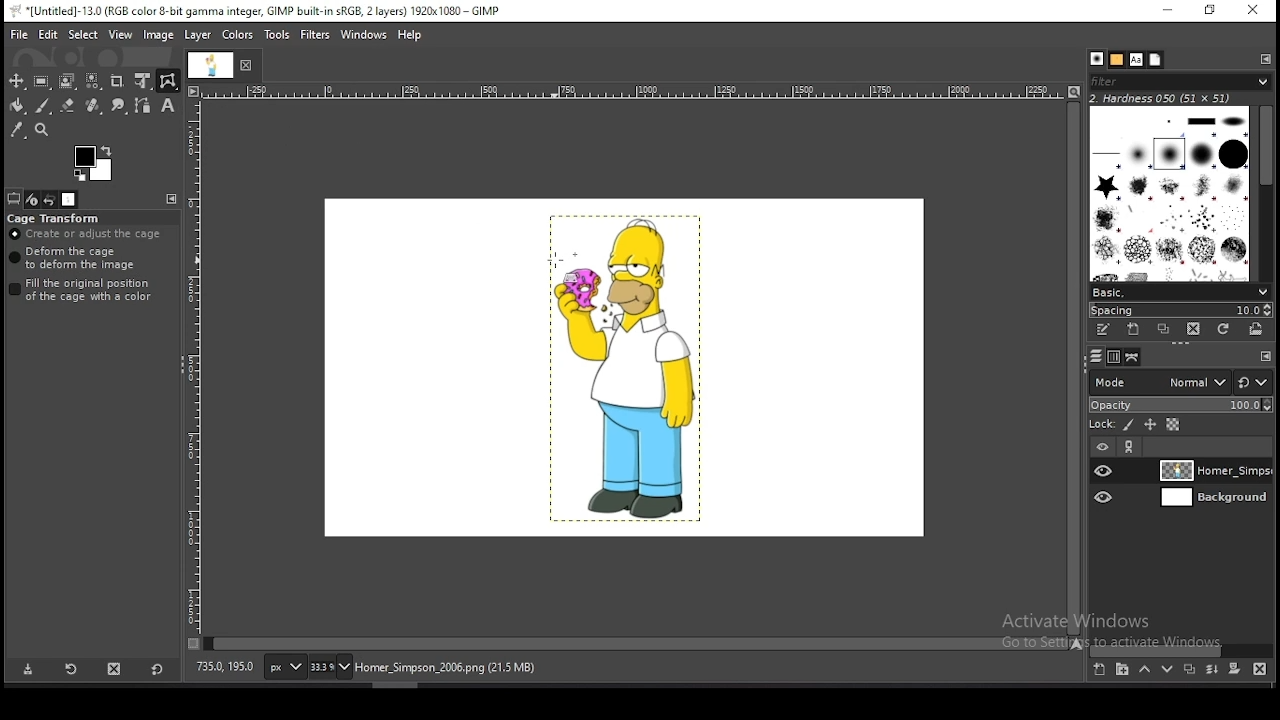 This screenshot has height=720, width=1280. What do you see at coordinates (1127, 426) in the screenshot?
I see `lock pixels` at bounding box center [1127, 426].